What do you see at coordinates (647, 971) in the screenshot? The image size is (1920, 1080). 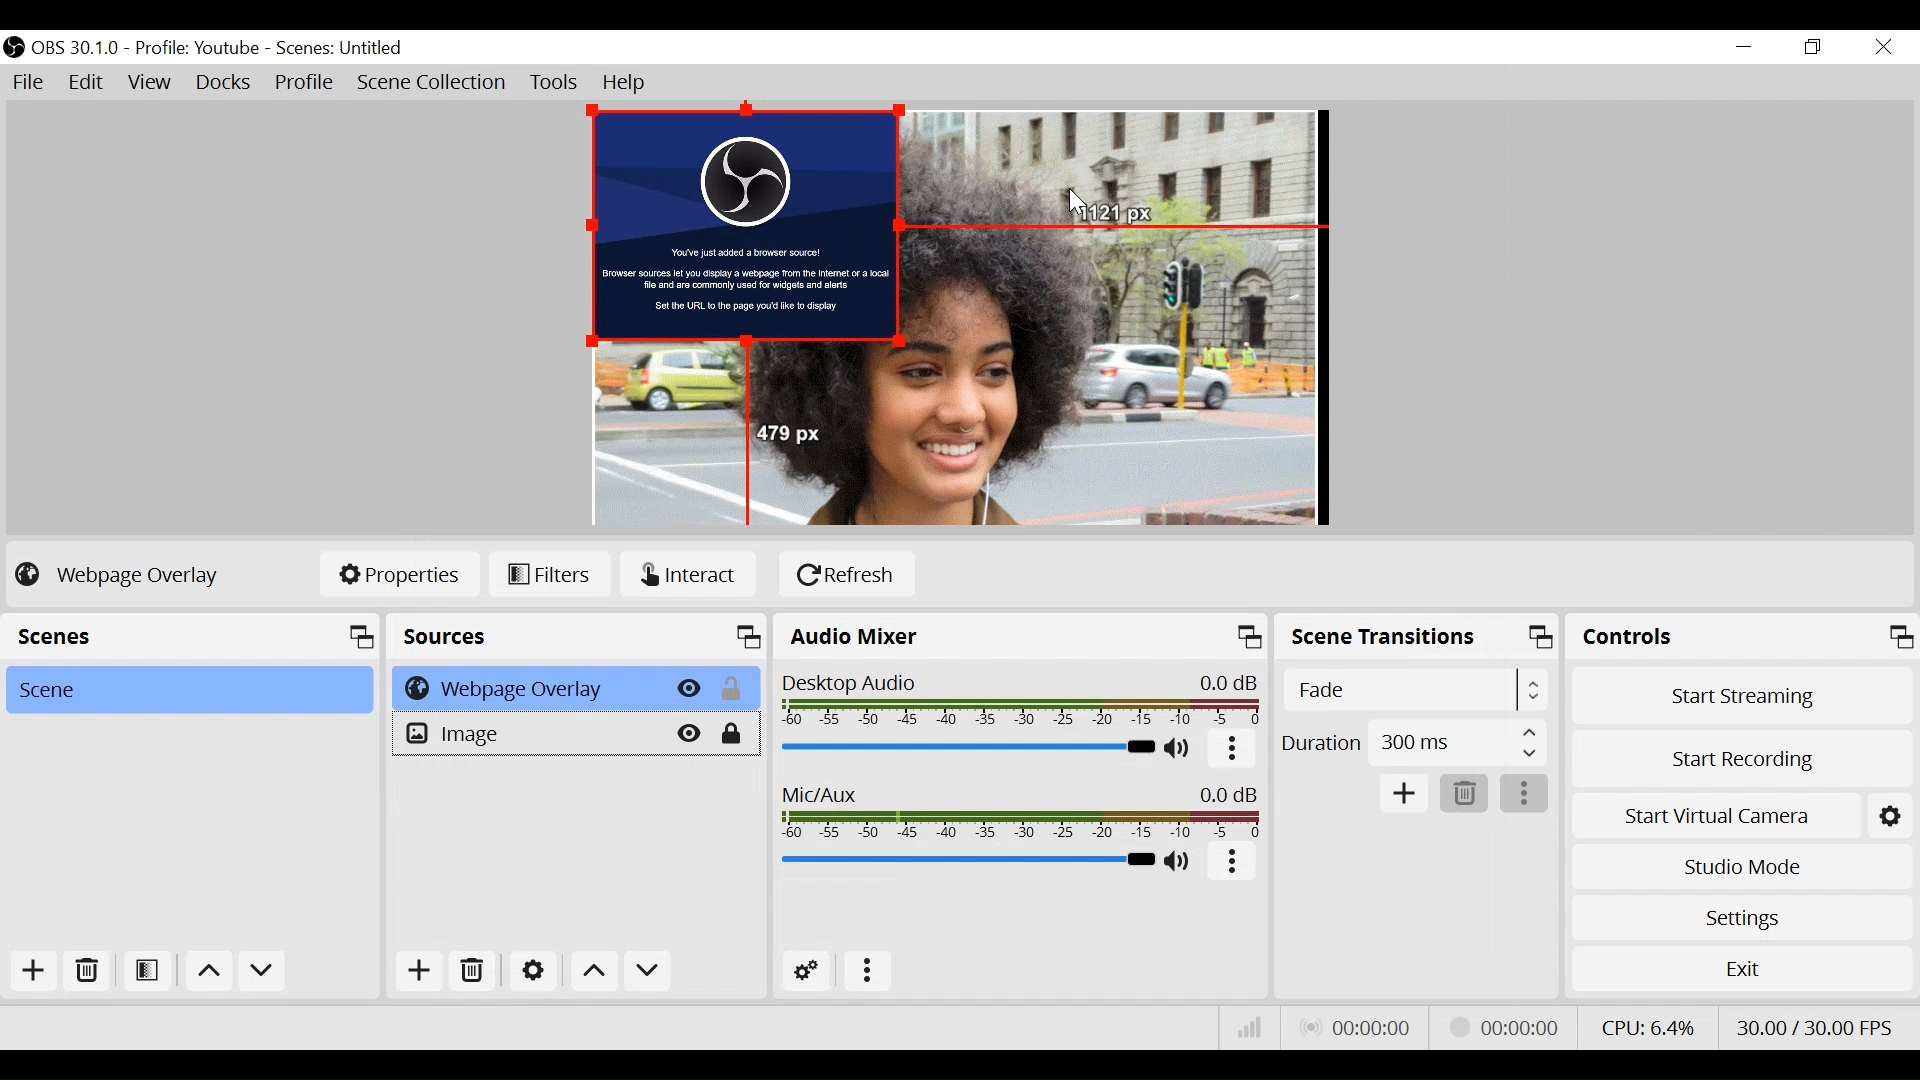 I see `Move down` at bounding box center [647, 971].